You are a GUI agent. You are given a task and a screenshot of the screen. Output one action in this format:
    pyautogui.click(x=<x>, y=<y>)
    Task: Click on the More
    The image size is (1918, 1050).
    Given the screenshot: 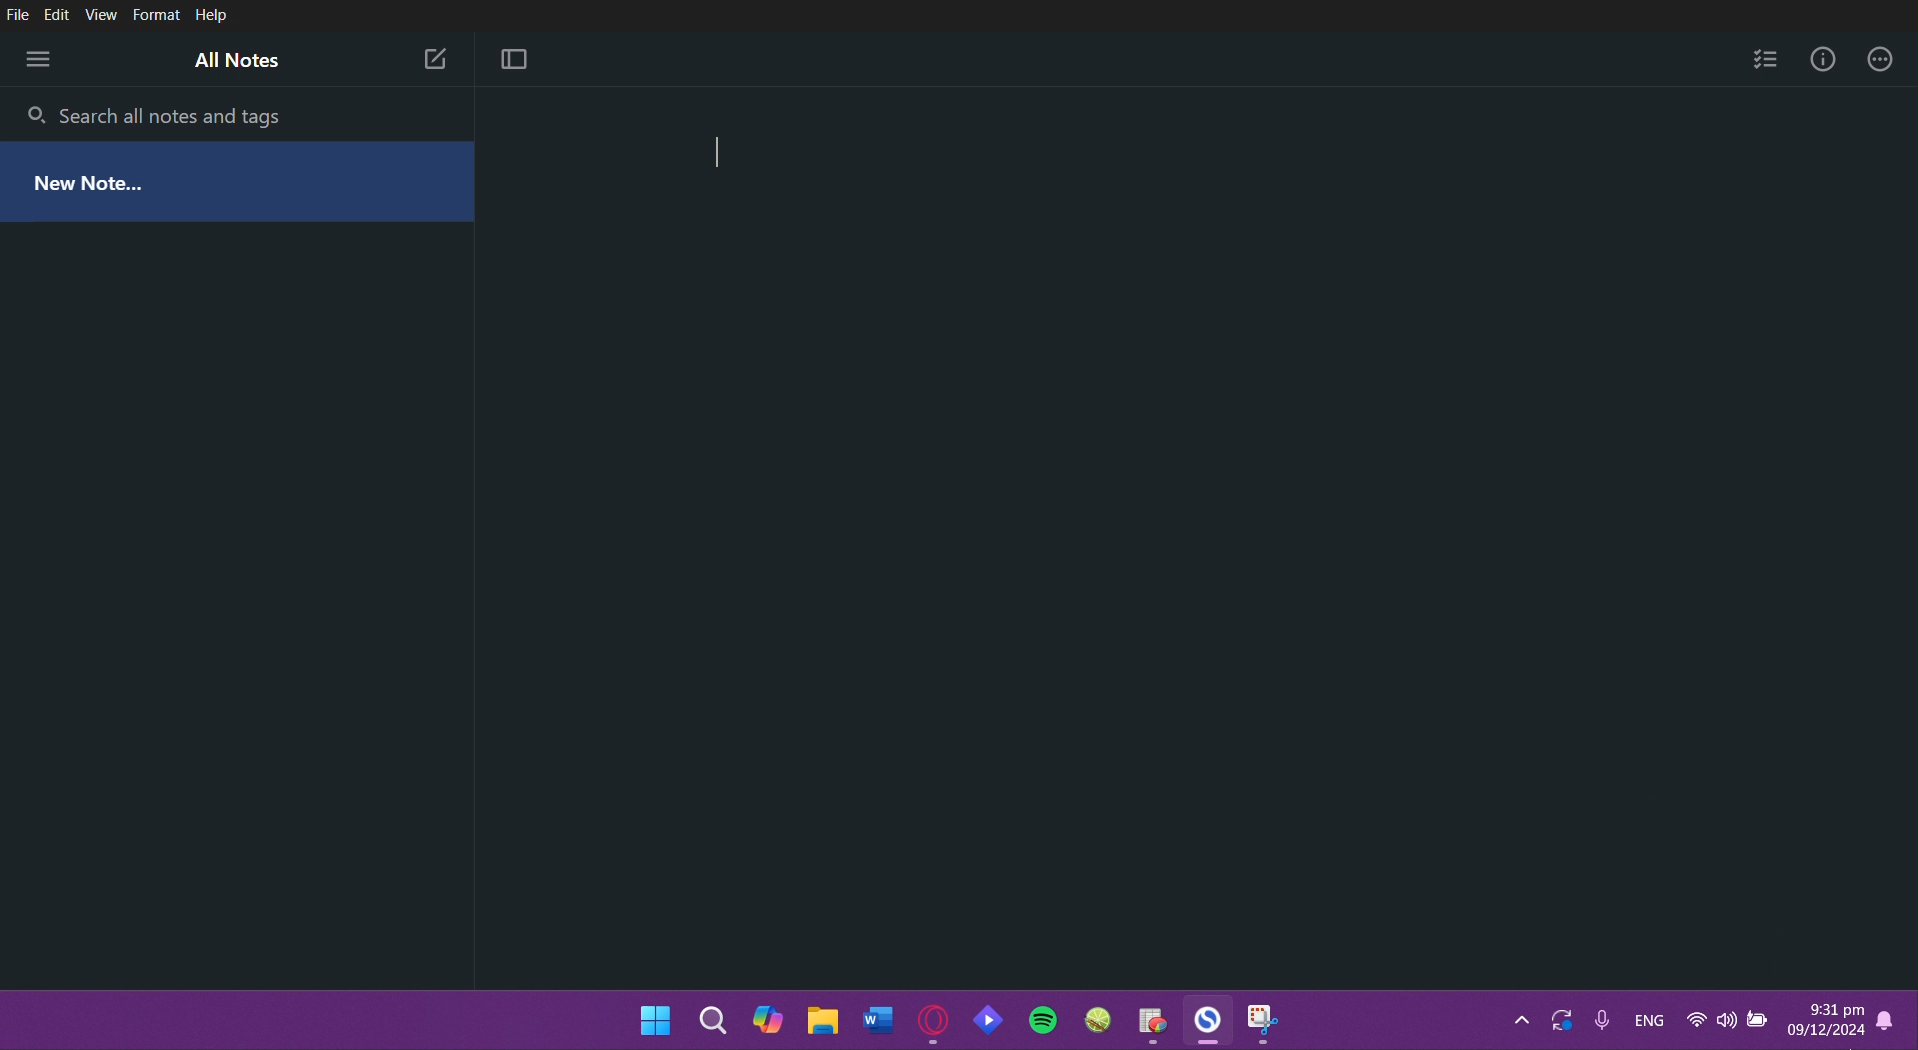 What is the action you would take?
    pyautogui.click(x=38, y=58)
    